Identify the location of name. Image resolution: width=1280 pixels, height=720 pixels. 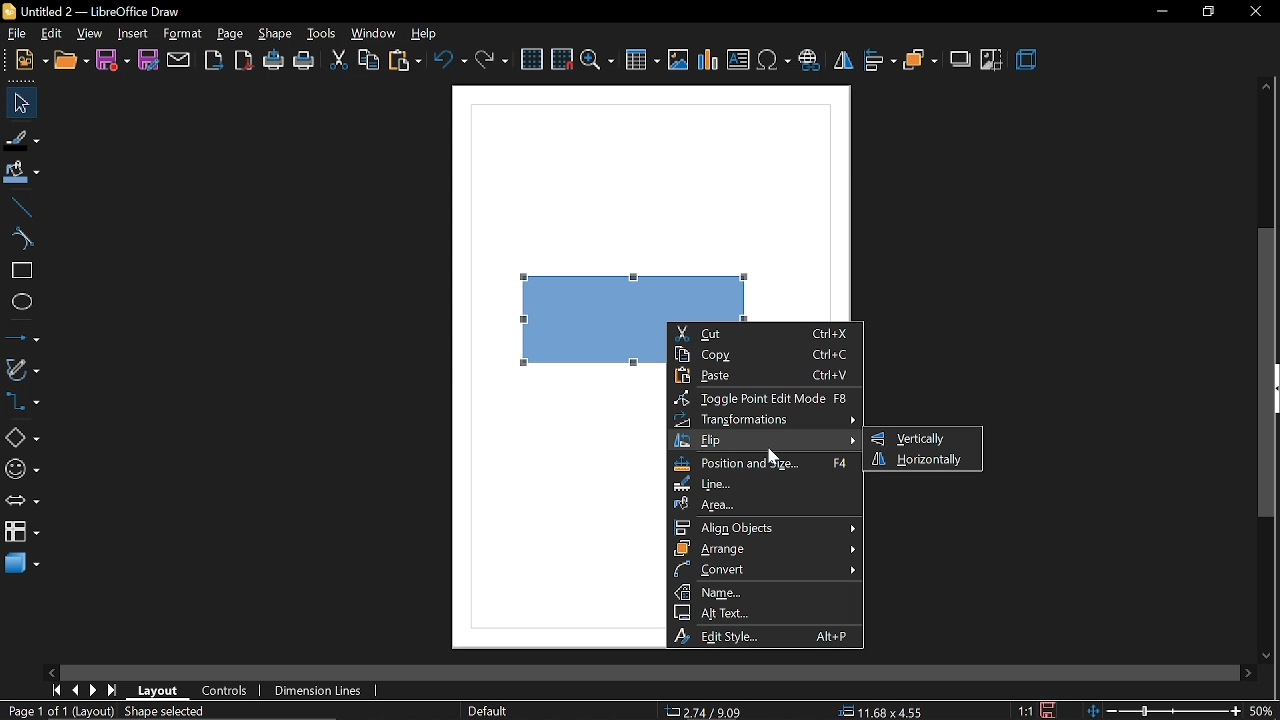
(766, 591).